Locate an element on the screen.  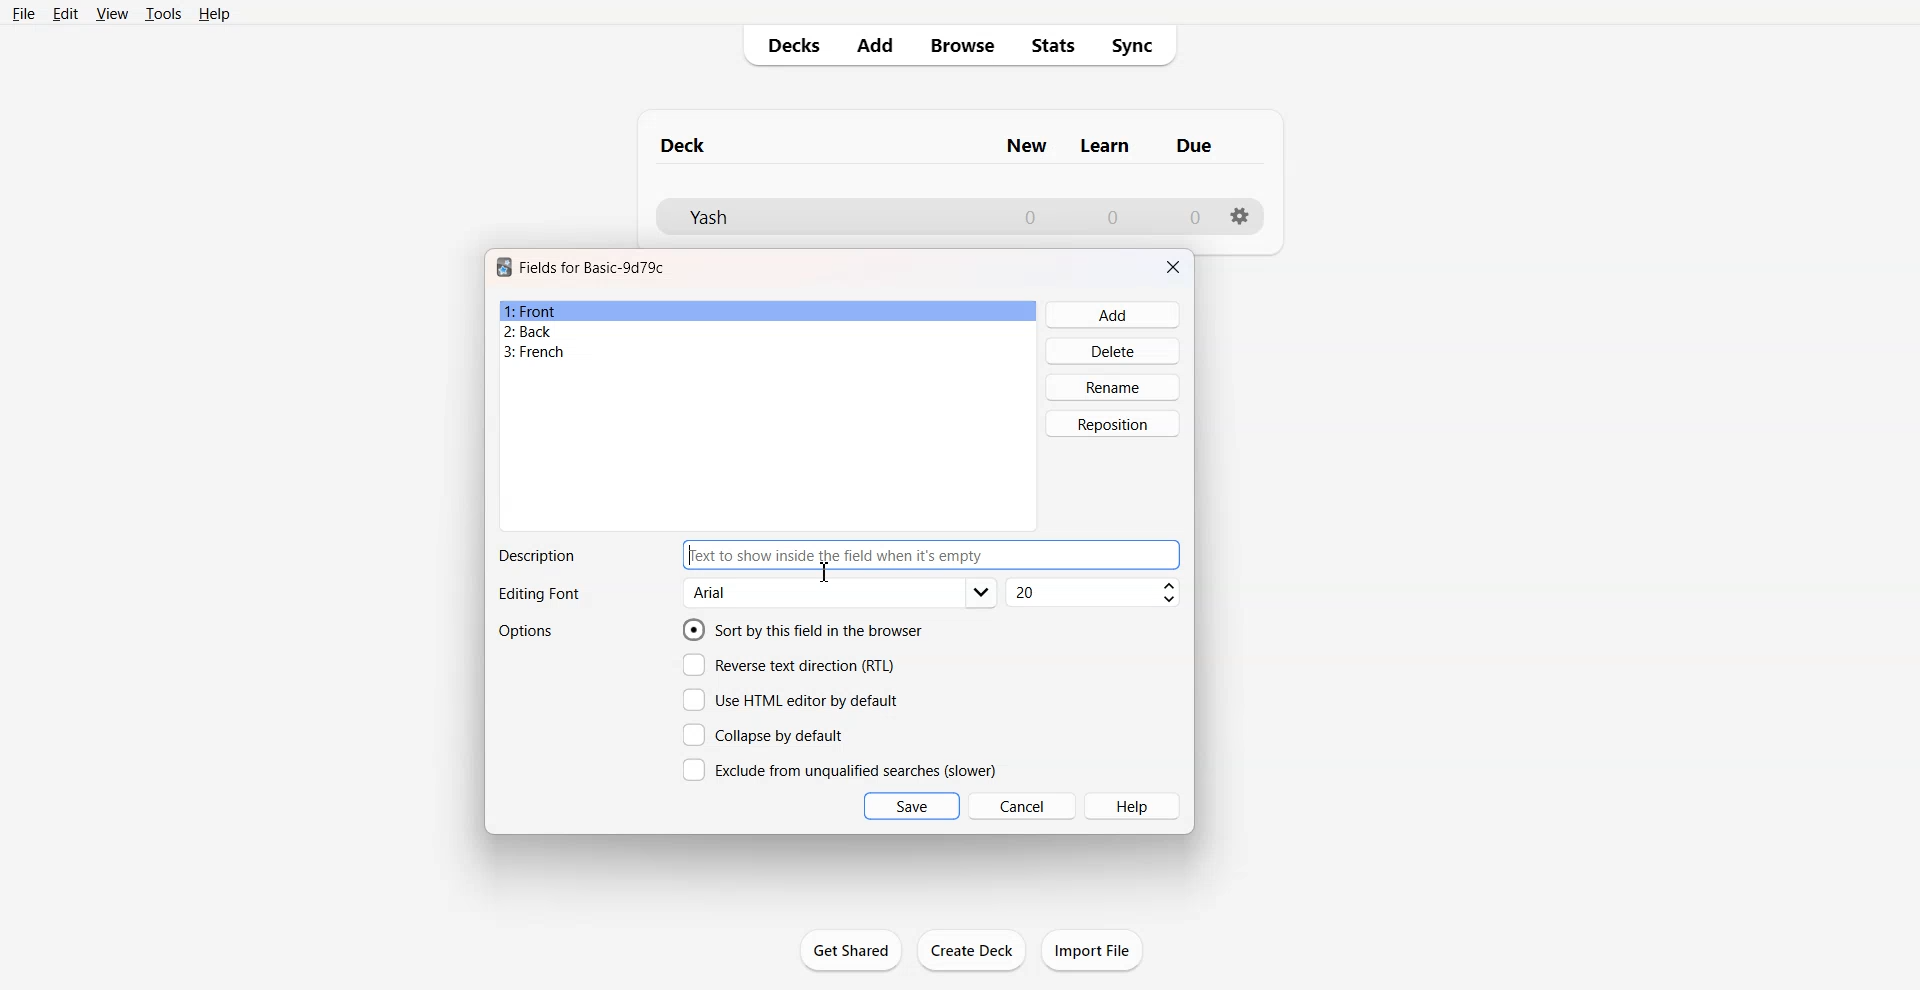
Number of Learn cards is located at coordinates (1113, 216).